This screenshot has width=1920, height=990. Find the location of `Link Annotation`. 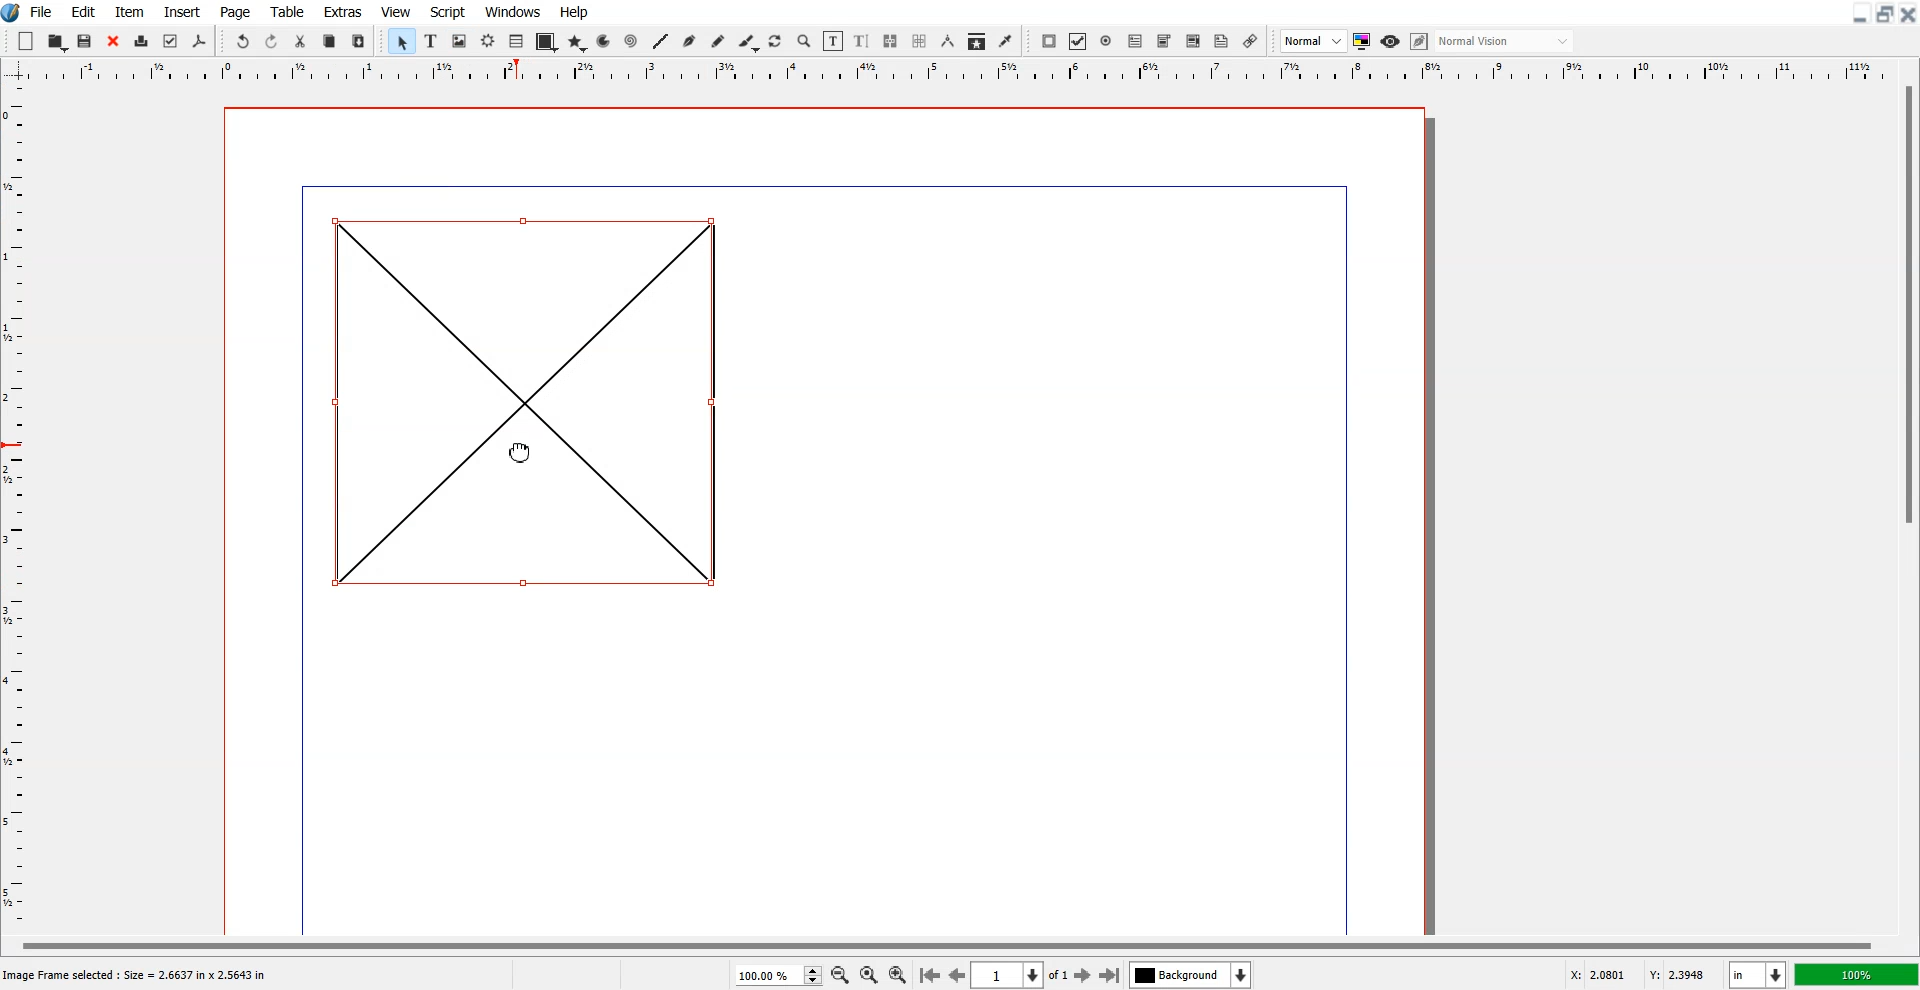

Link Annotation is located at coordinates (1251, 41).